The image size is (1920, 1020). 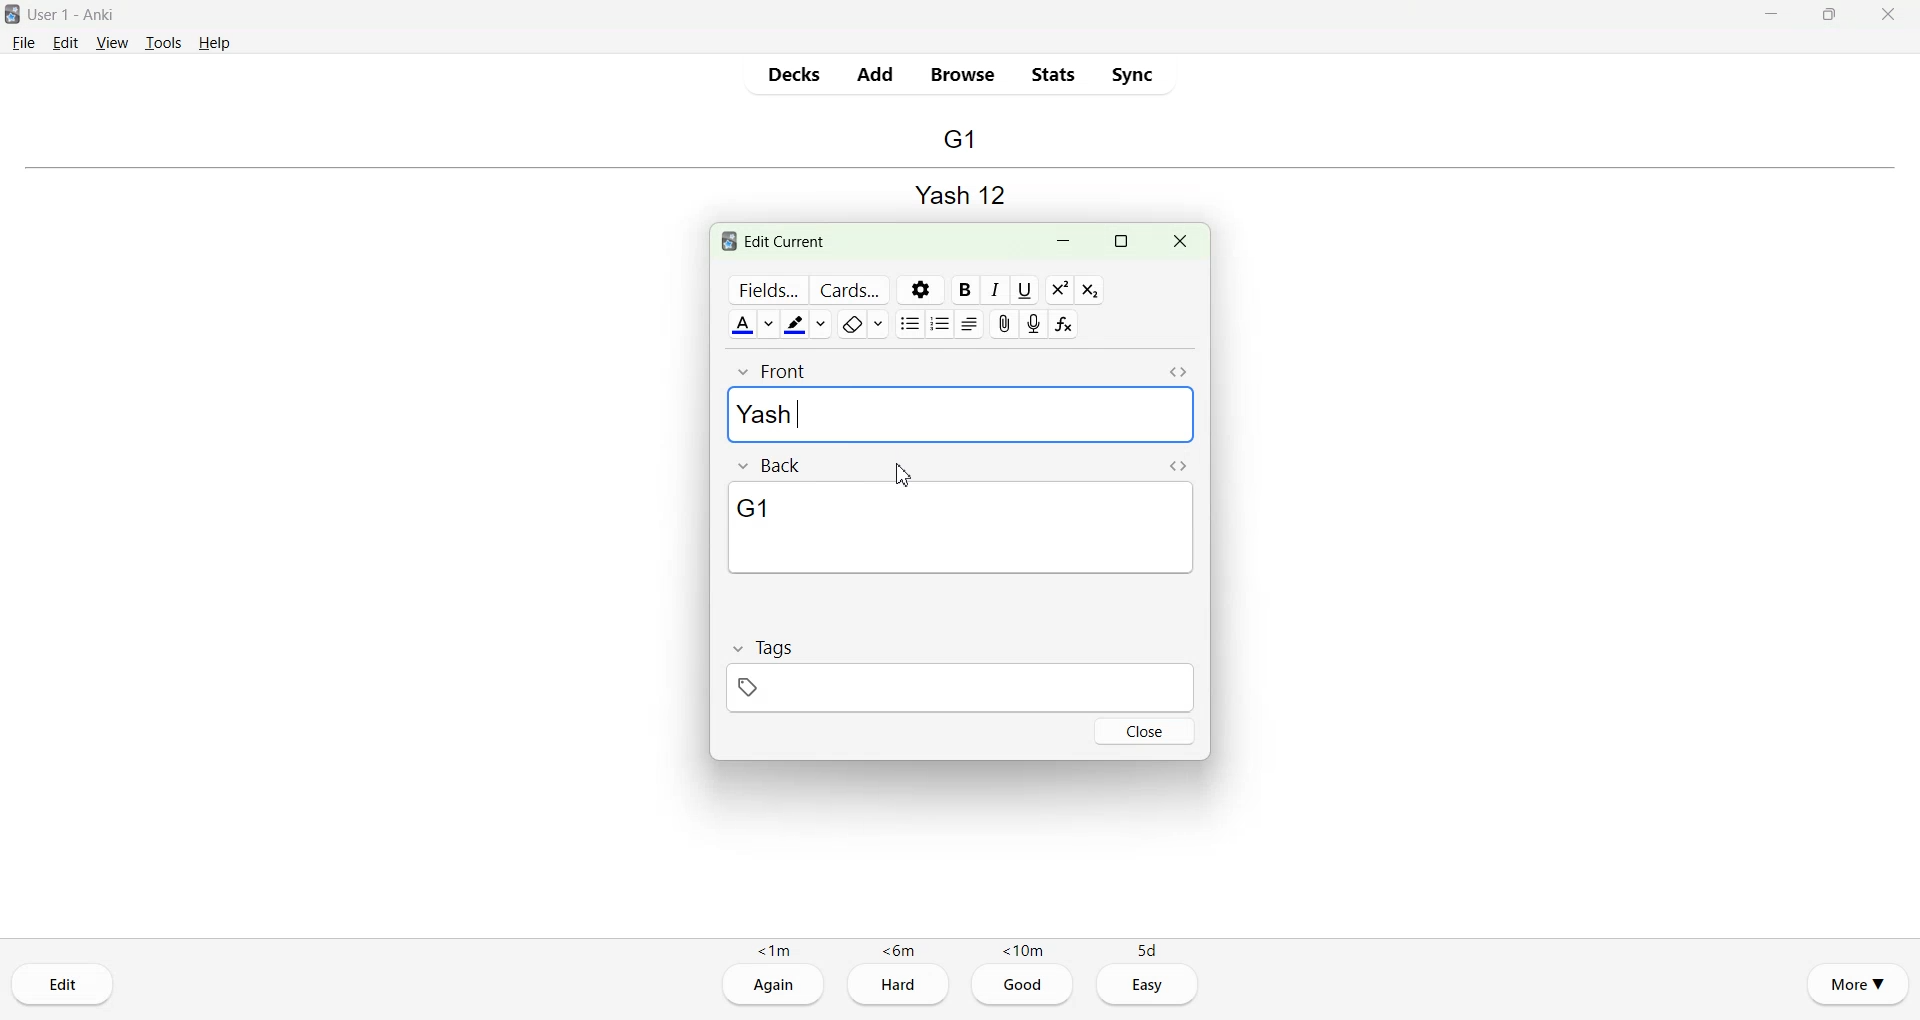 What do you see at coordinates (1858, 982) in the screenshot?
I see `More` at bounding box center [1858, 982].